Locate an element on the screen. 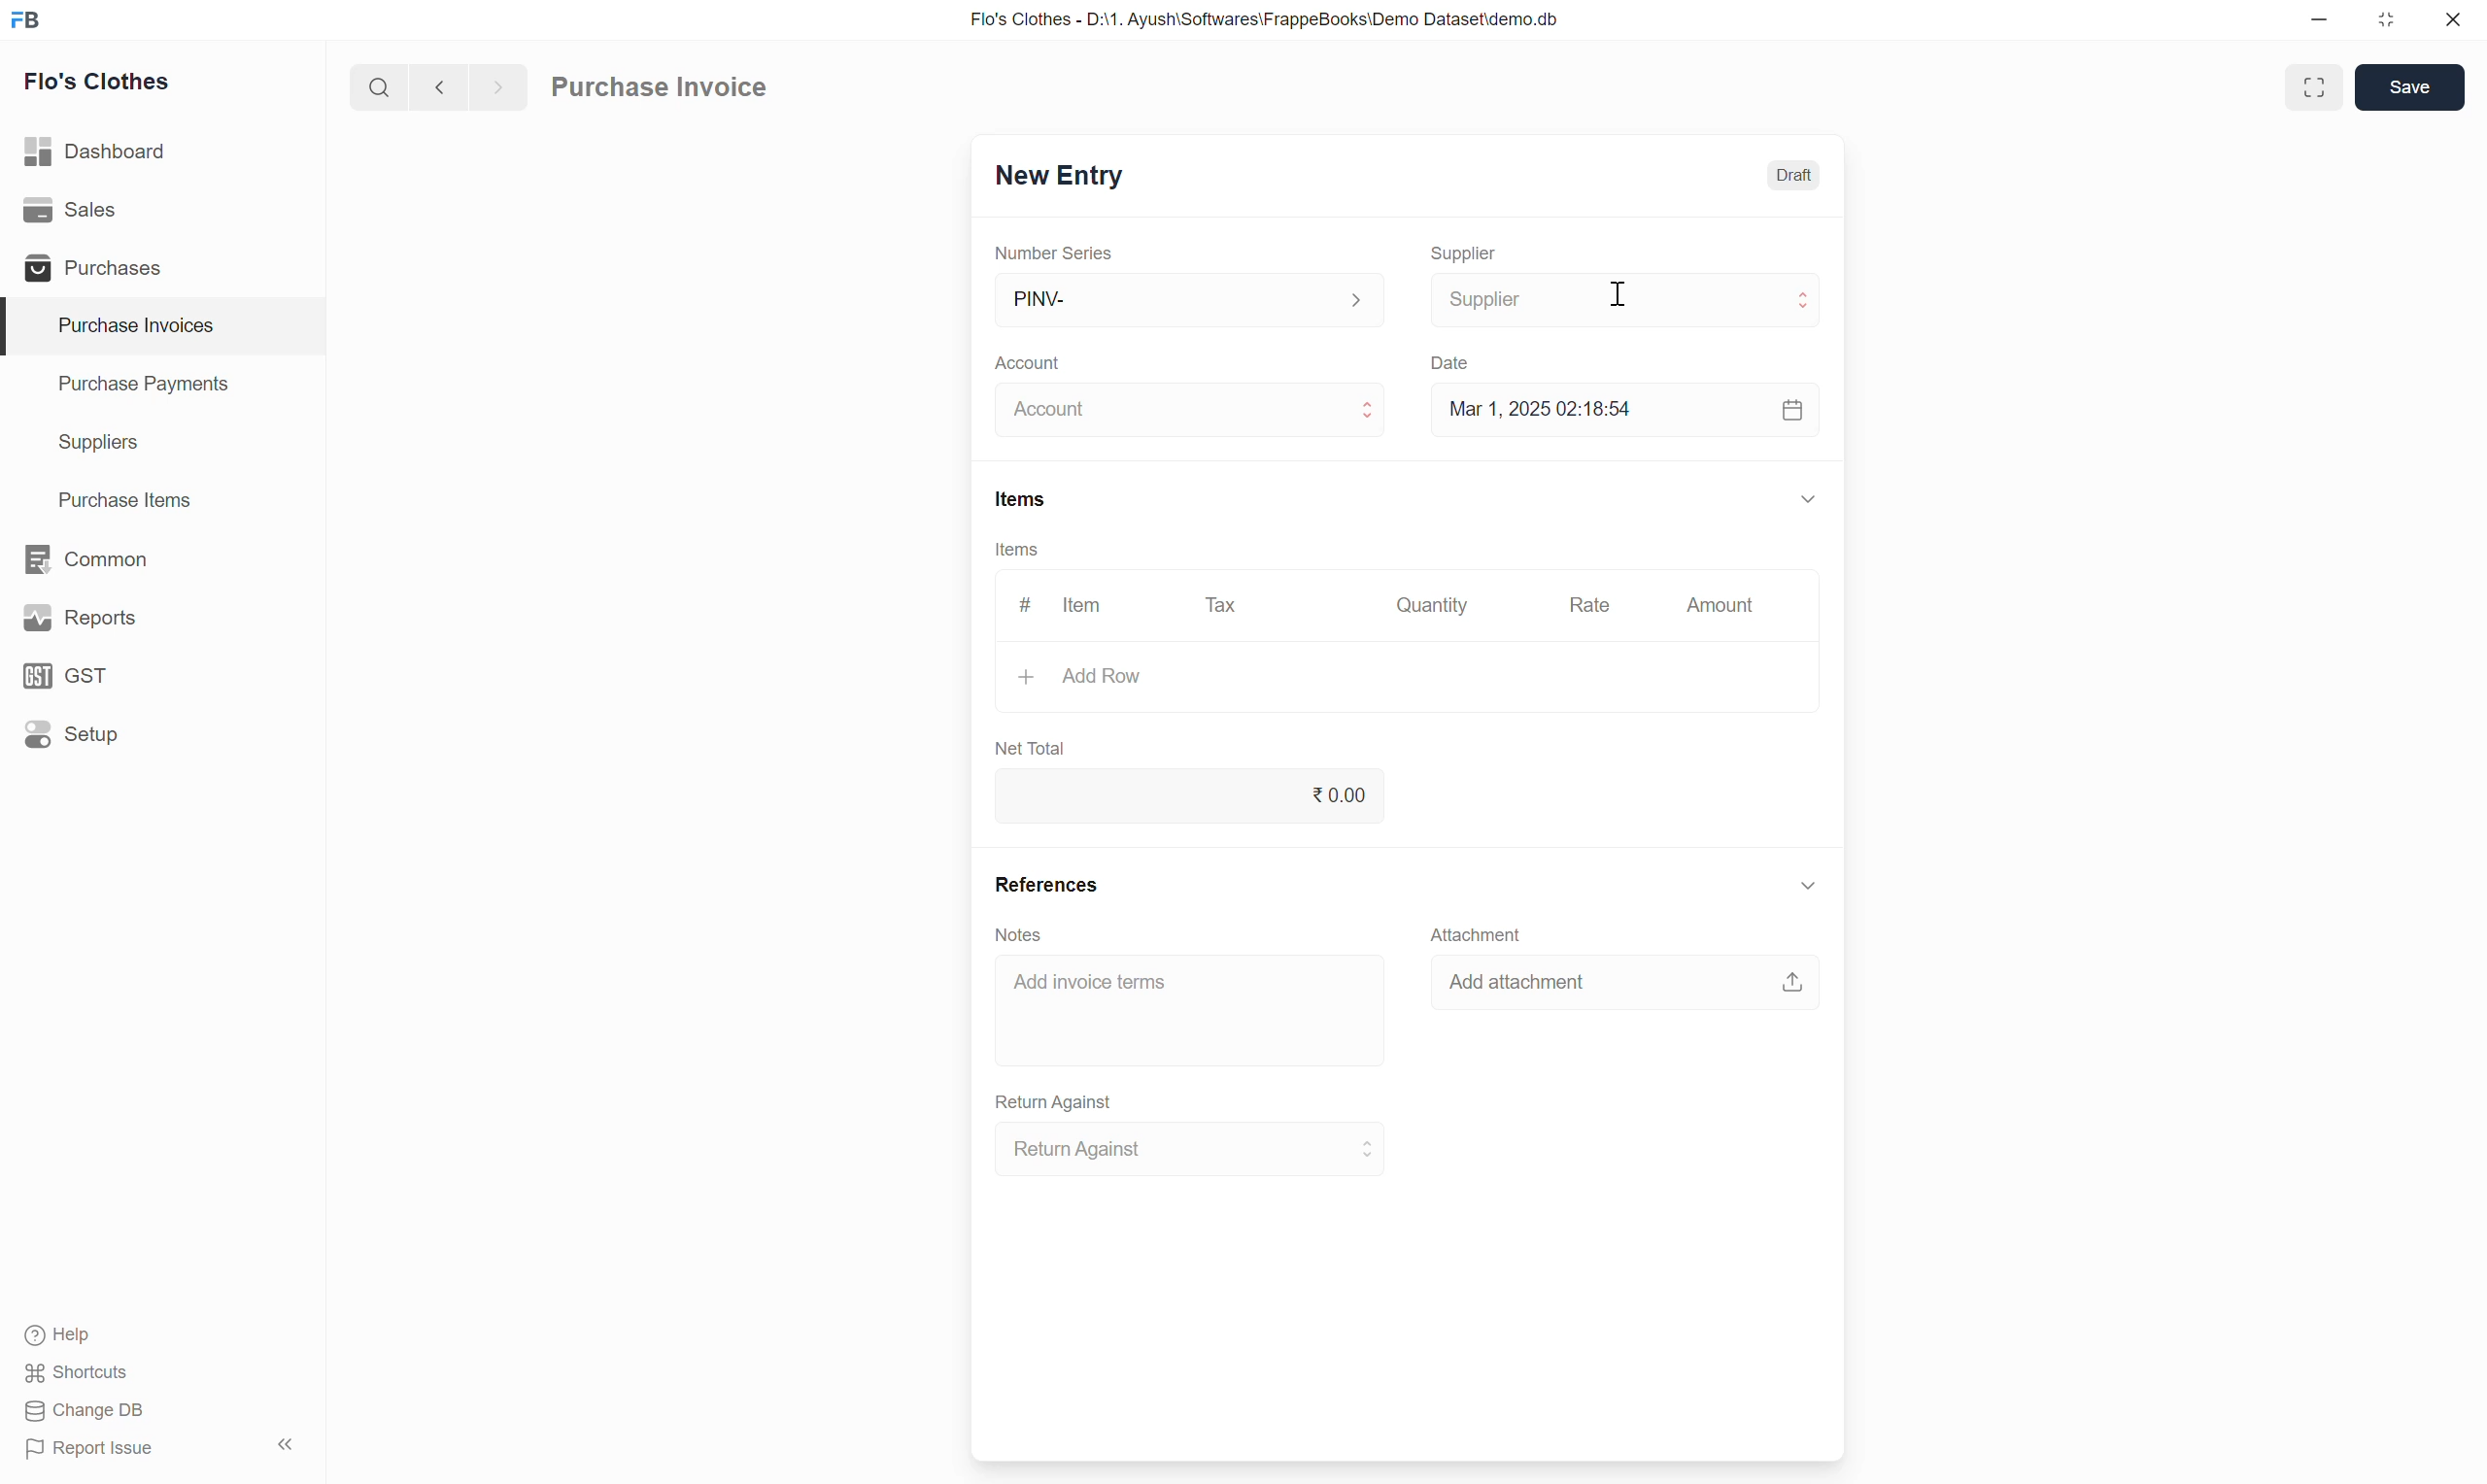  Collapse is located at coordinates (1808, 498).